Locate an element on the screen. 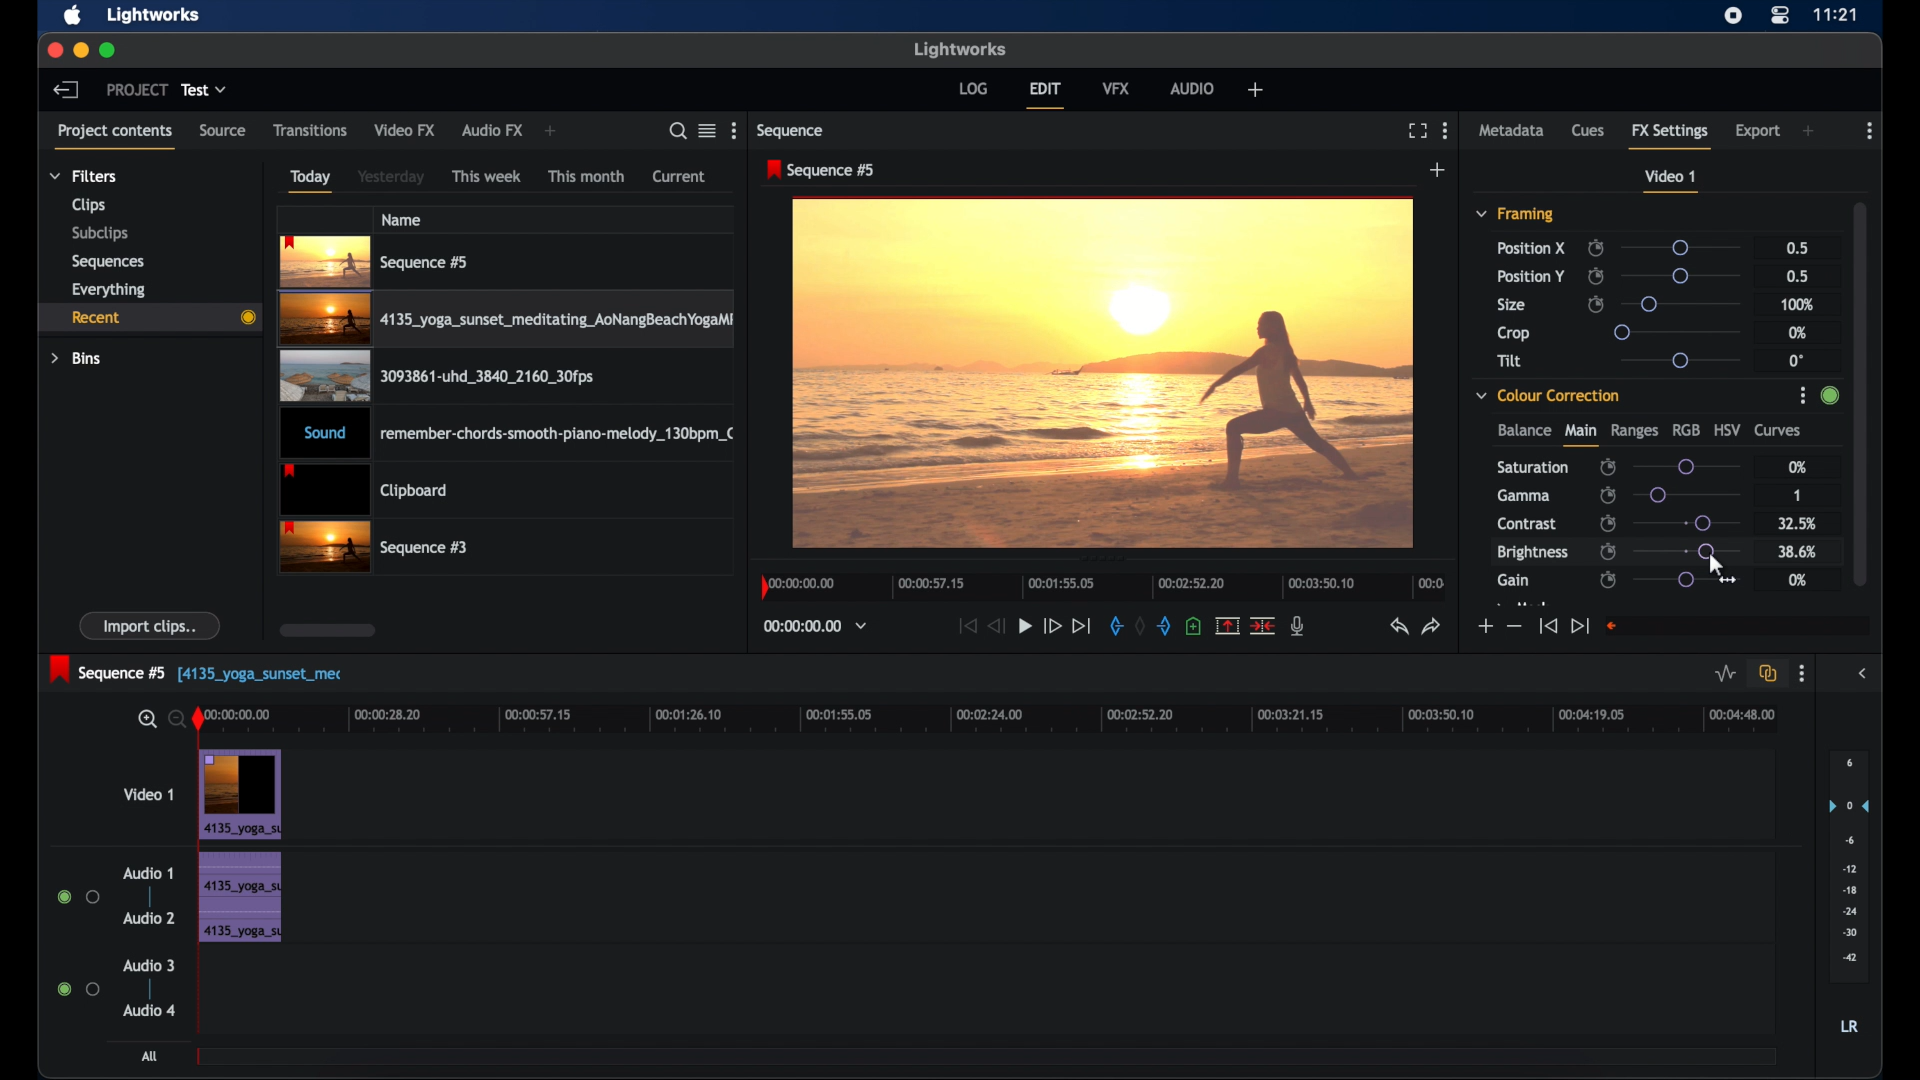 This screenshot has height=1080, width=1920. 0.5 is located at coordinates (1800, 276).